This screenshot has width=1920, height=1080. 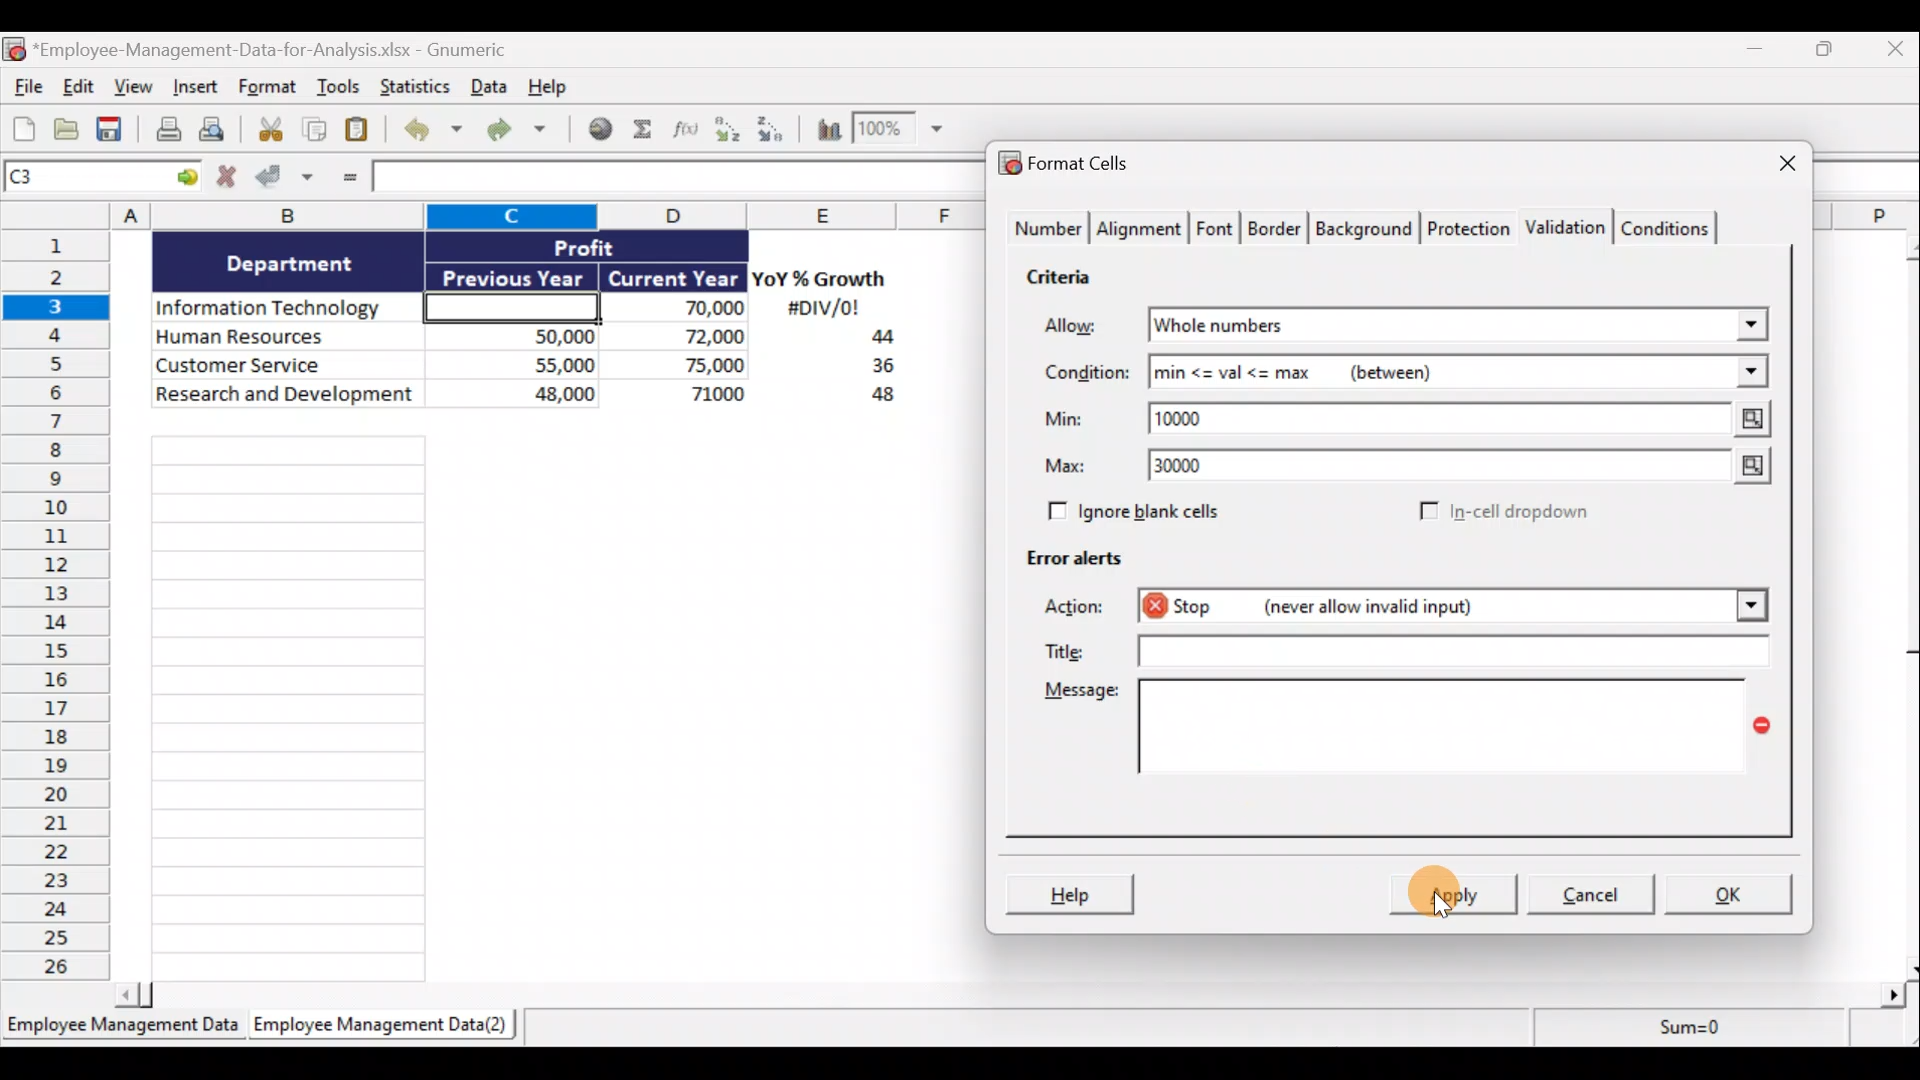 I want to click on In-cell dropdown, so click(x=1502, y=513).